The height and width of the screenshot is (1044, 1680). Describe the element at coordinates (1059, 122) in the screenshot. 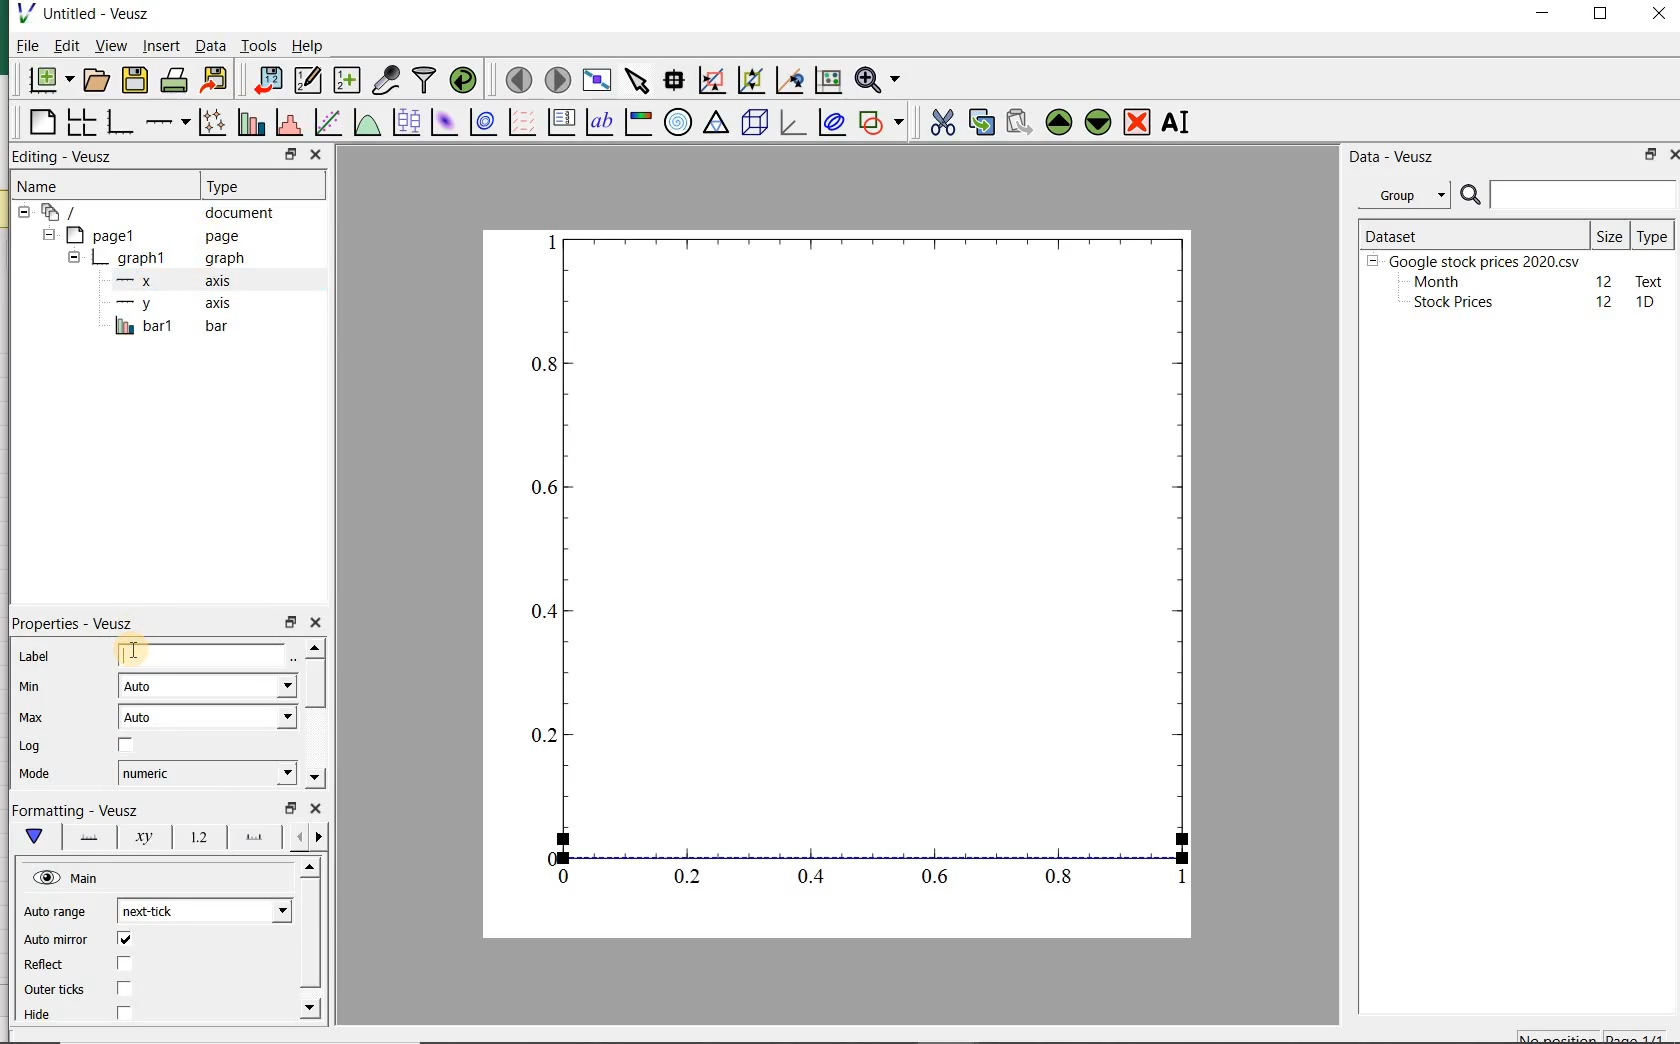

I see `move the selected widget up` at that location.